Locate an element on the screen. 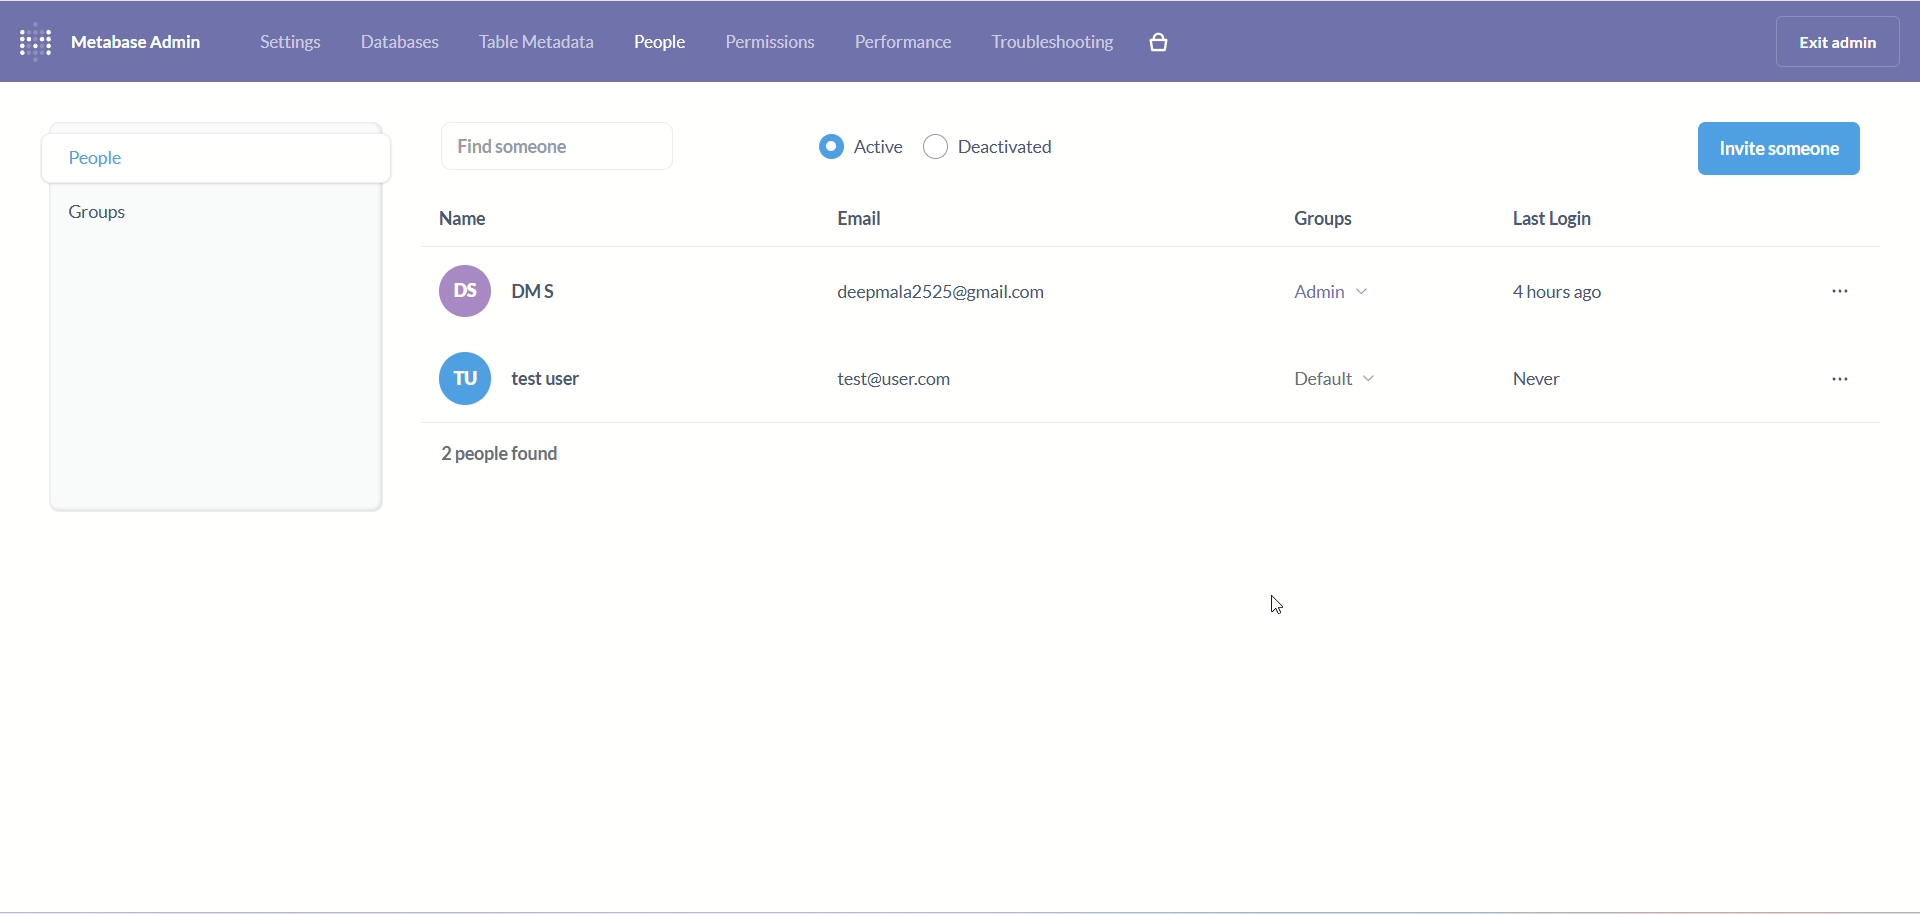 Image resolution: width=1920 pixels, height=914 pixels. group is located at coordinates (95, 218).